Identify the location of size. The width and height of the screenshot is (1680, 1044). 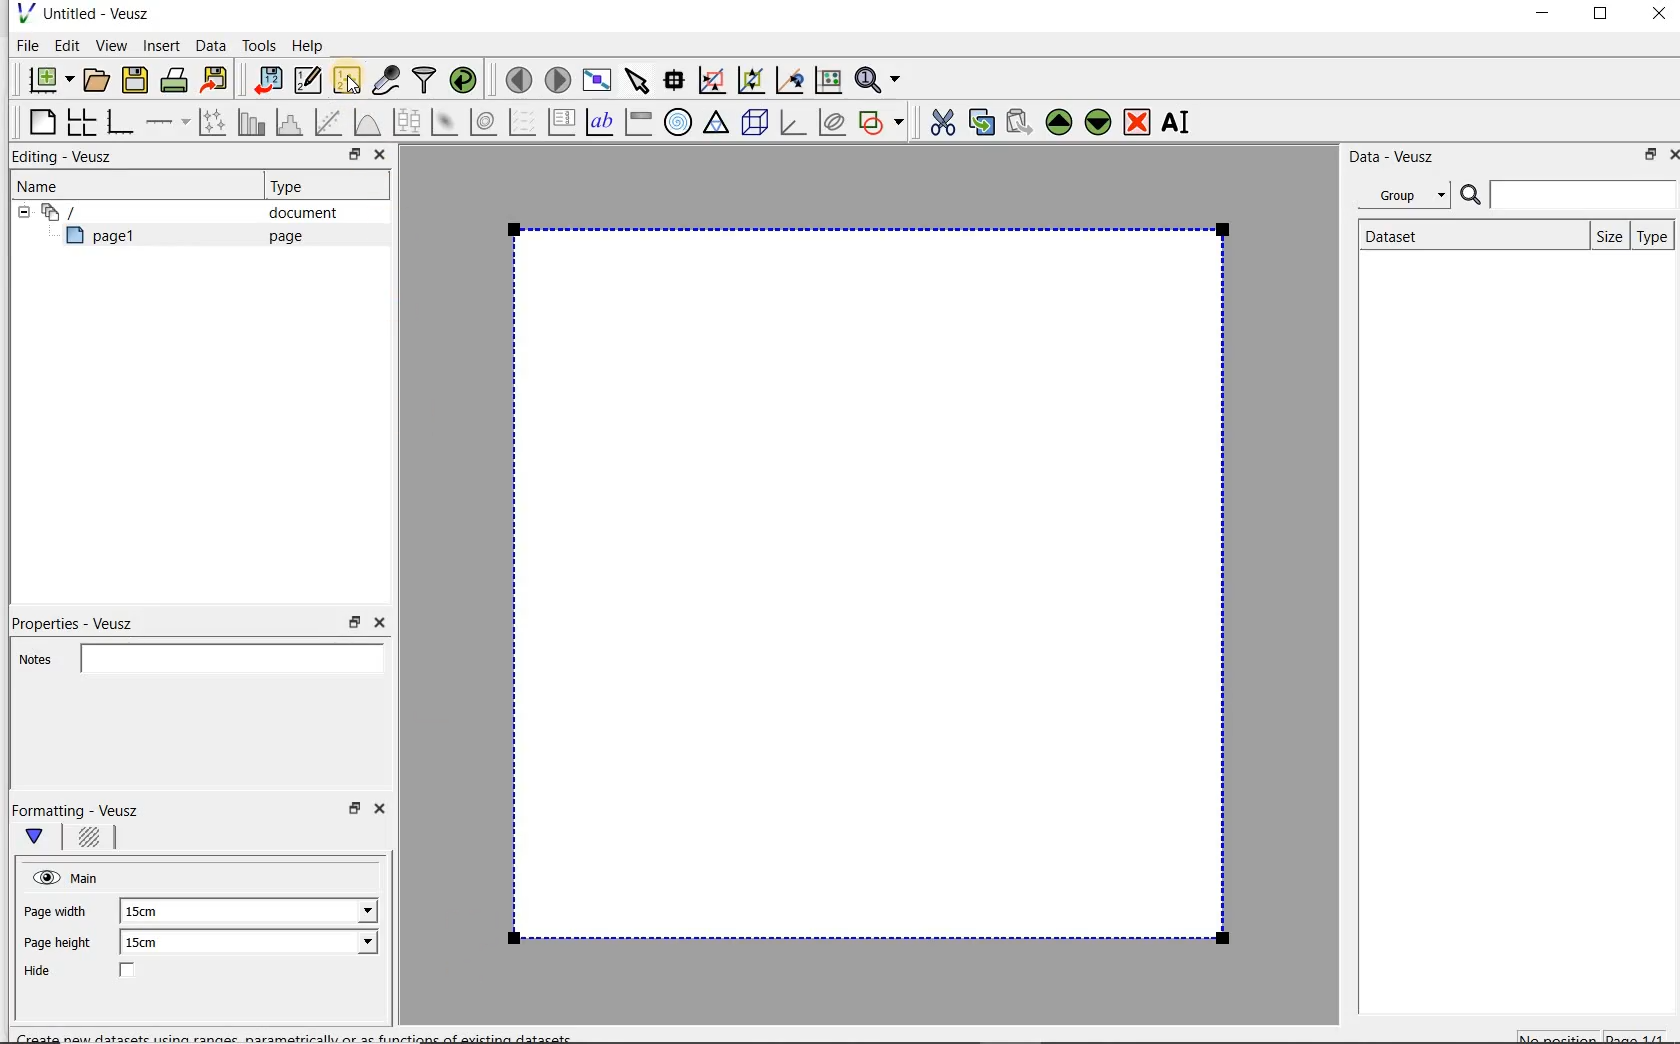
(1605, 234).